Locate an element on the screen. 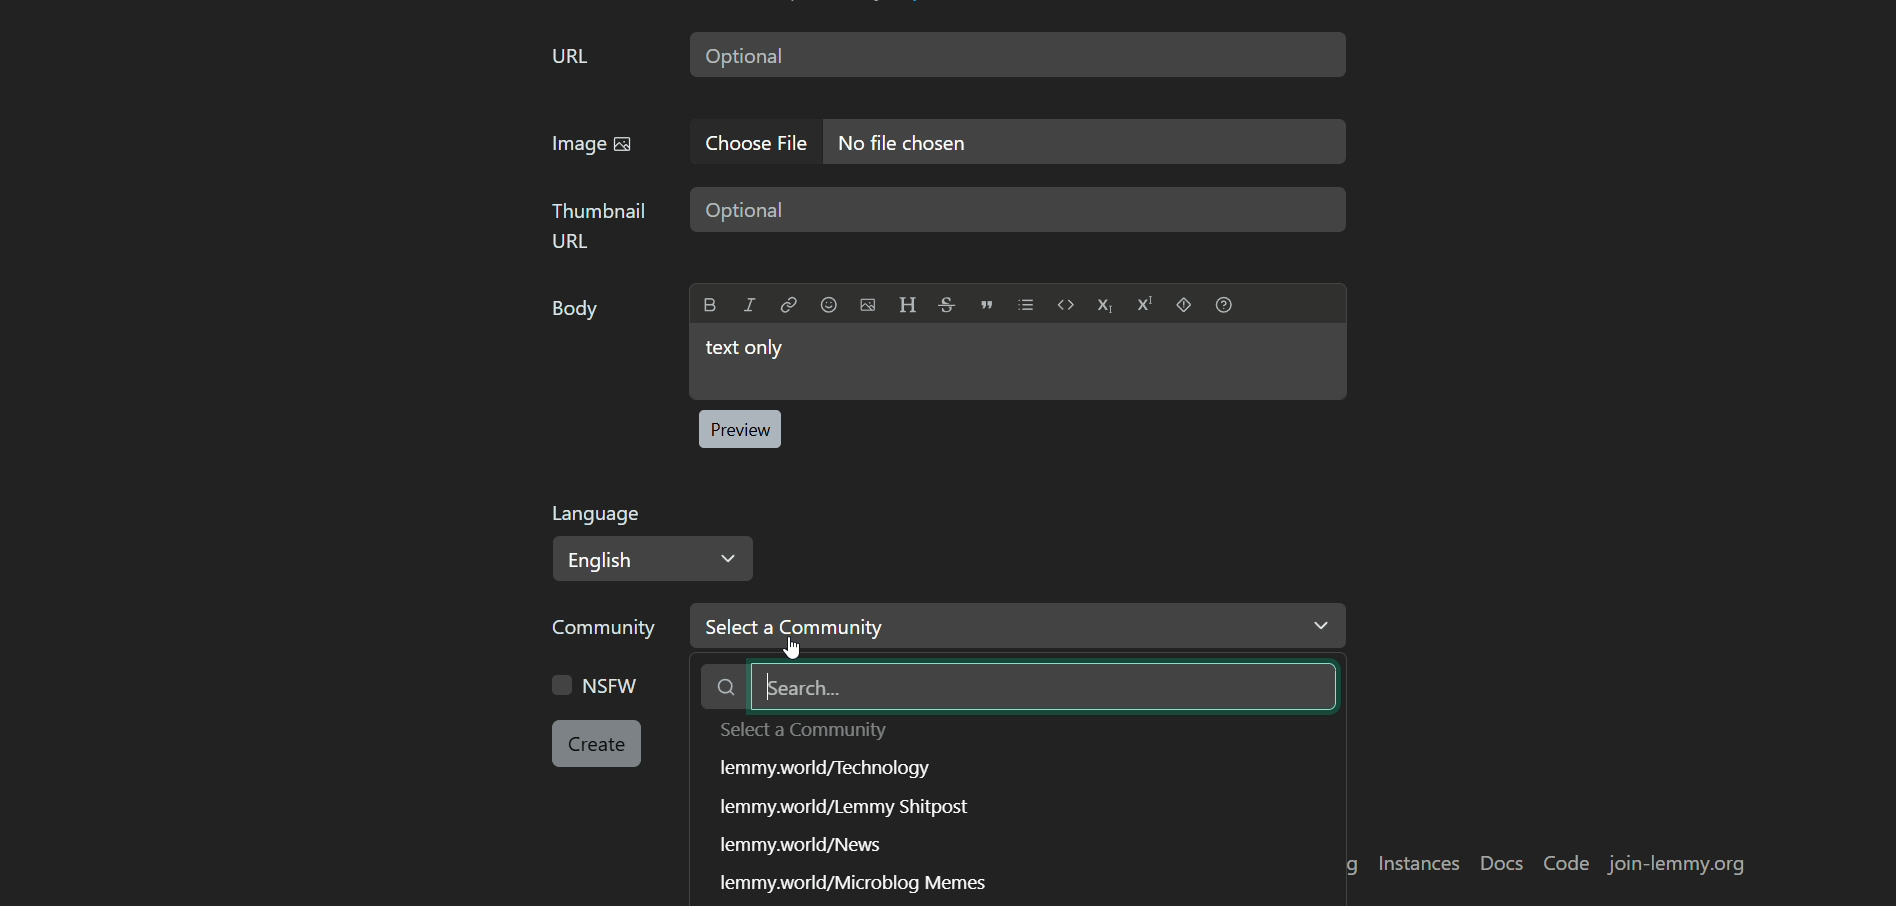 The height and width of the screenshot is (906, 1896). instances is located at coordinates (1417, 863).